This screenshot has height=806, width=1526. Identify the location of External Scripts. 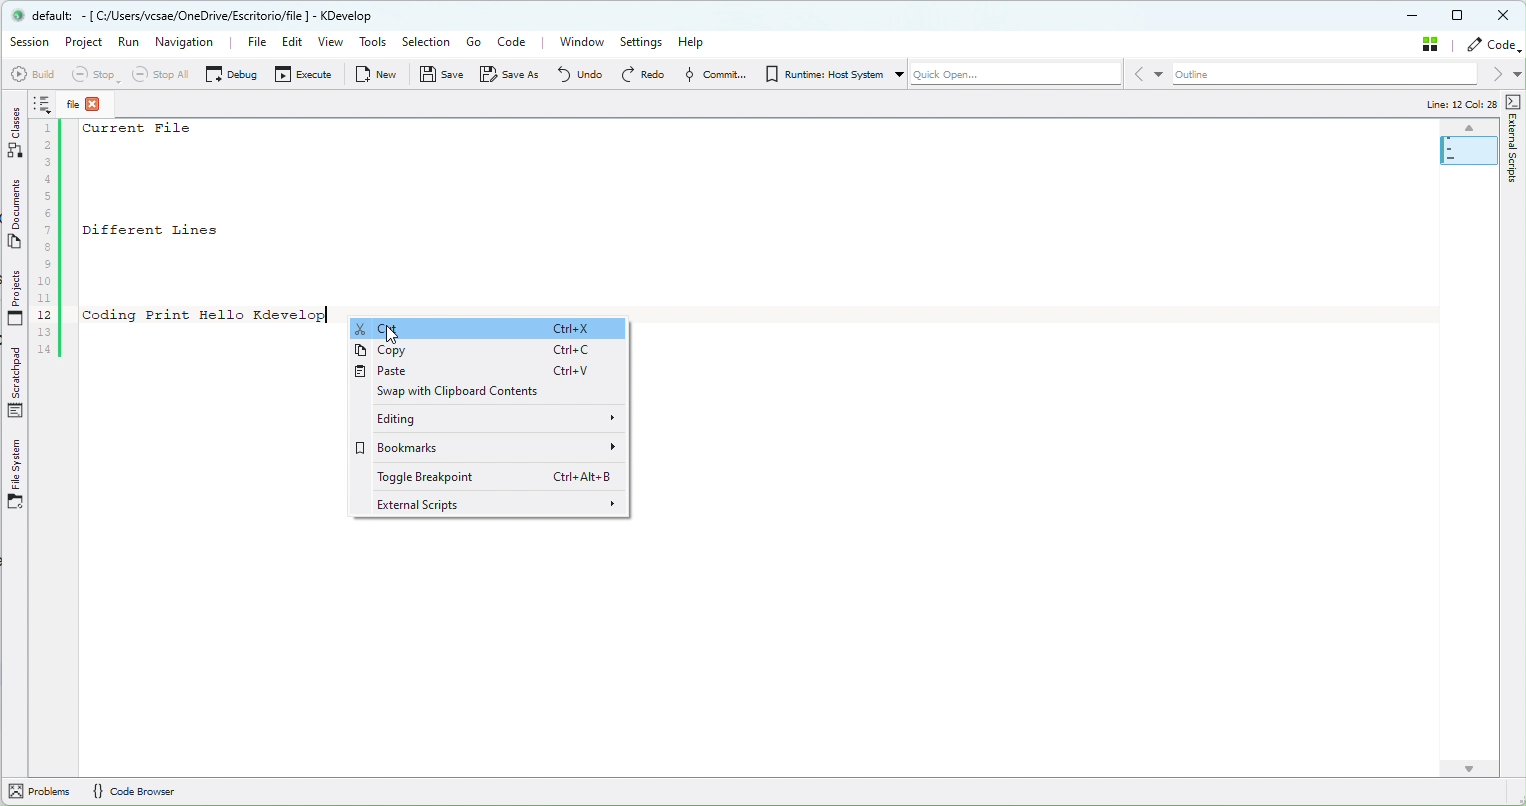
(1514, 136).